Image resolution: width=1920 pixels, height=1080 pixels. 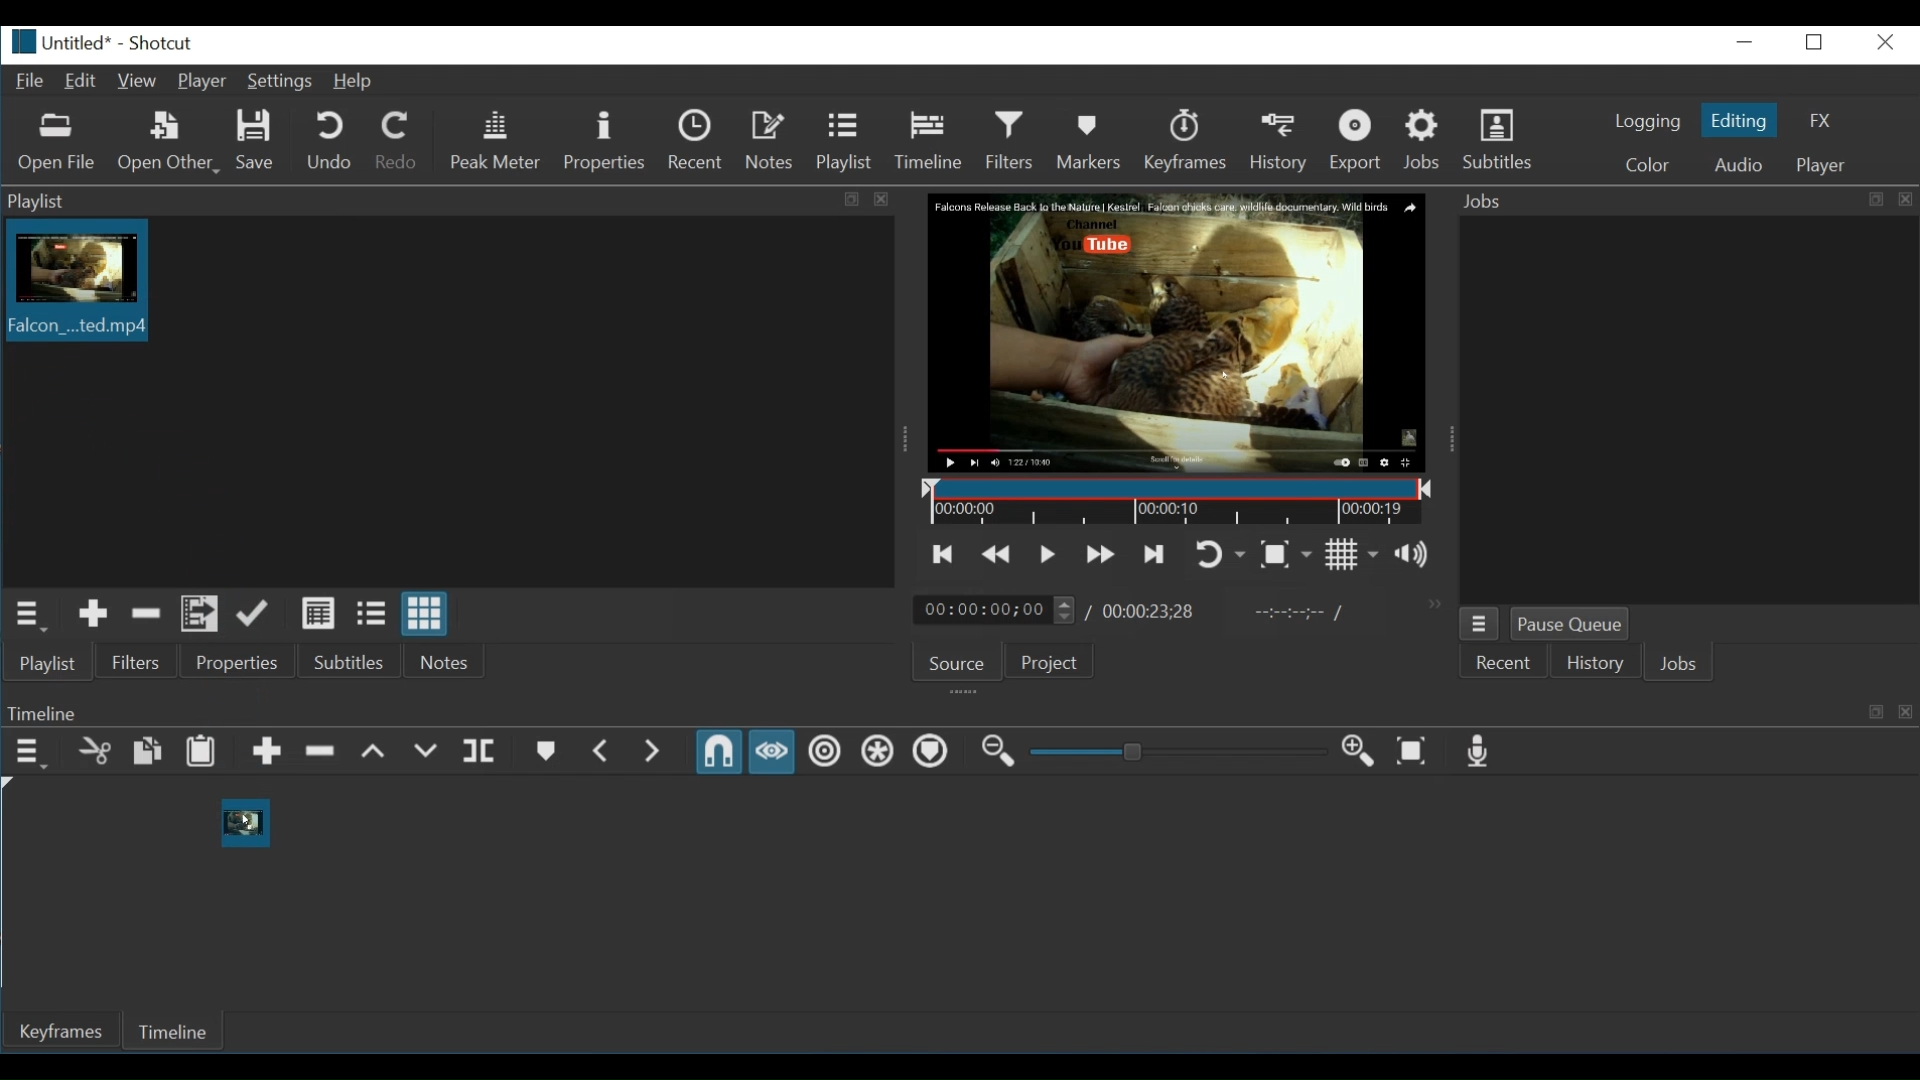 What do you see at coordinates (202, 82) in the screenshot?
I see `Player` at bounding box center [202, 82].